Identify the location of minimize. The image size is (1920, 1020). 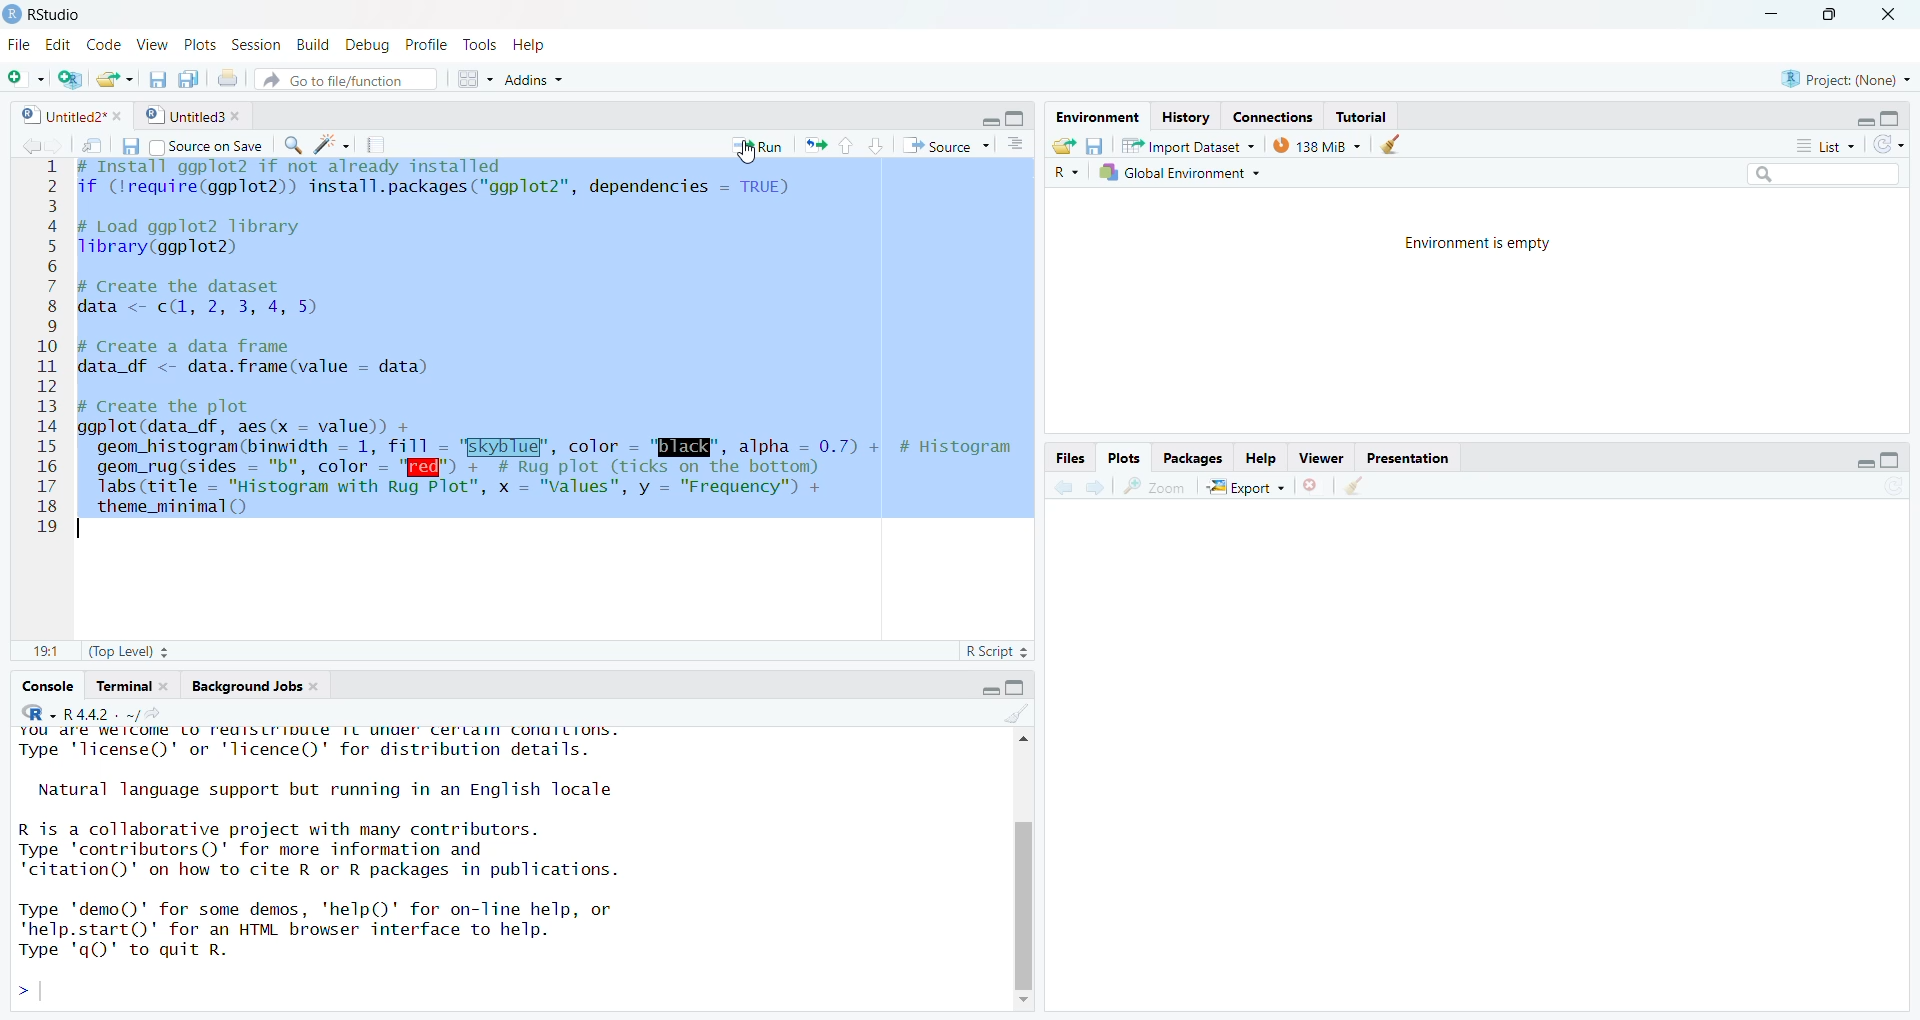
(1769, 16).